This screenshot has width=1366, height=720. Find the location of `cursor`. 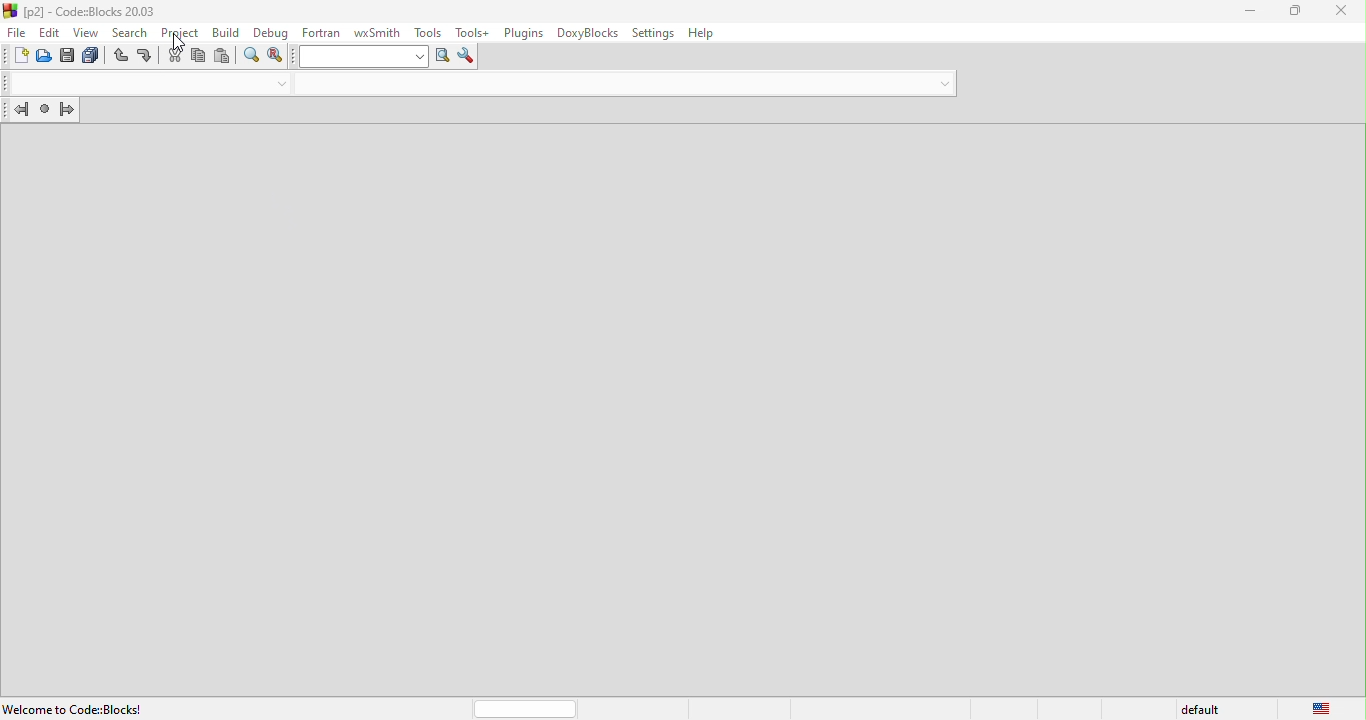

cursor is located at coordinates (179, 43).